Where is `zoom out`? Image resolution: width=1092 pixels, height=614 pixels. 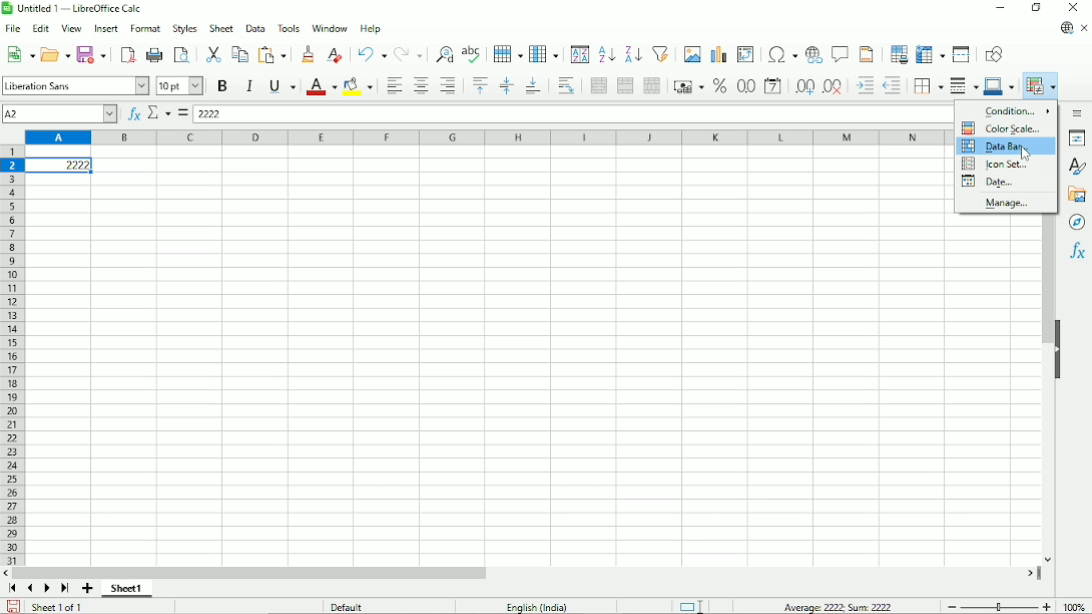 zoom out is located at coordinates (952, 607).